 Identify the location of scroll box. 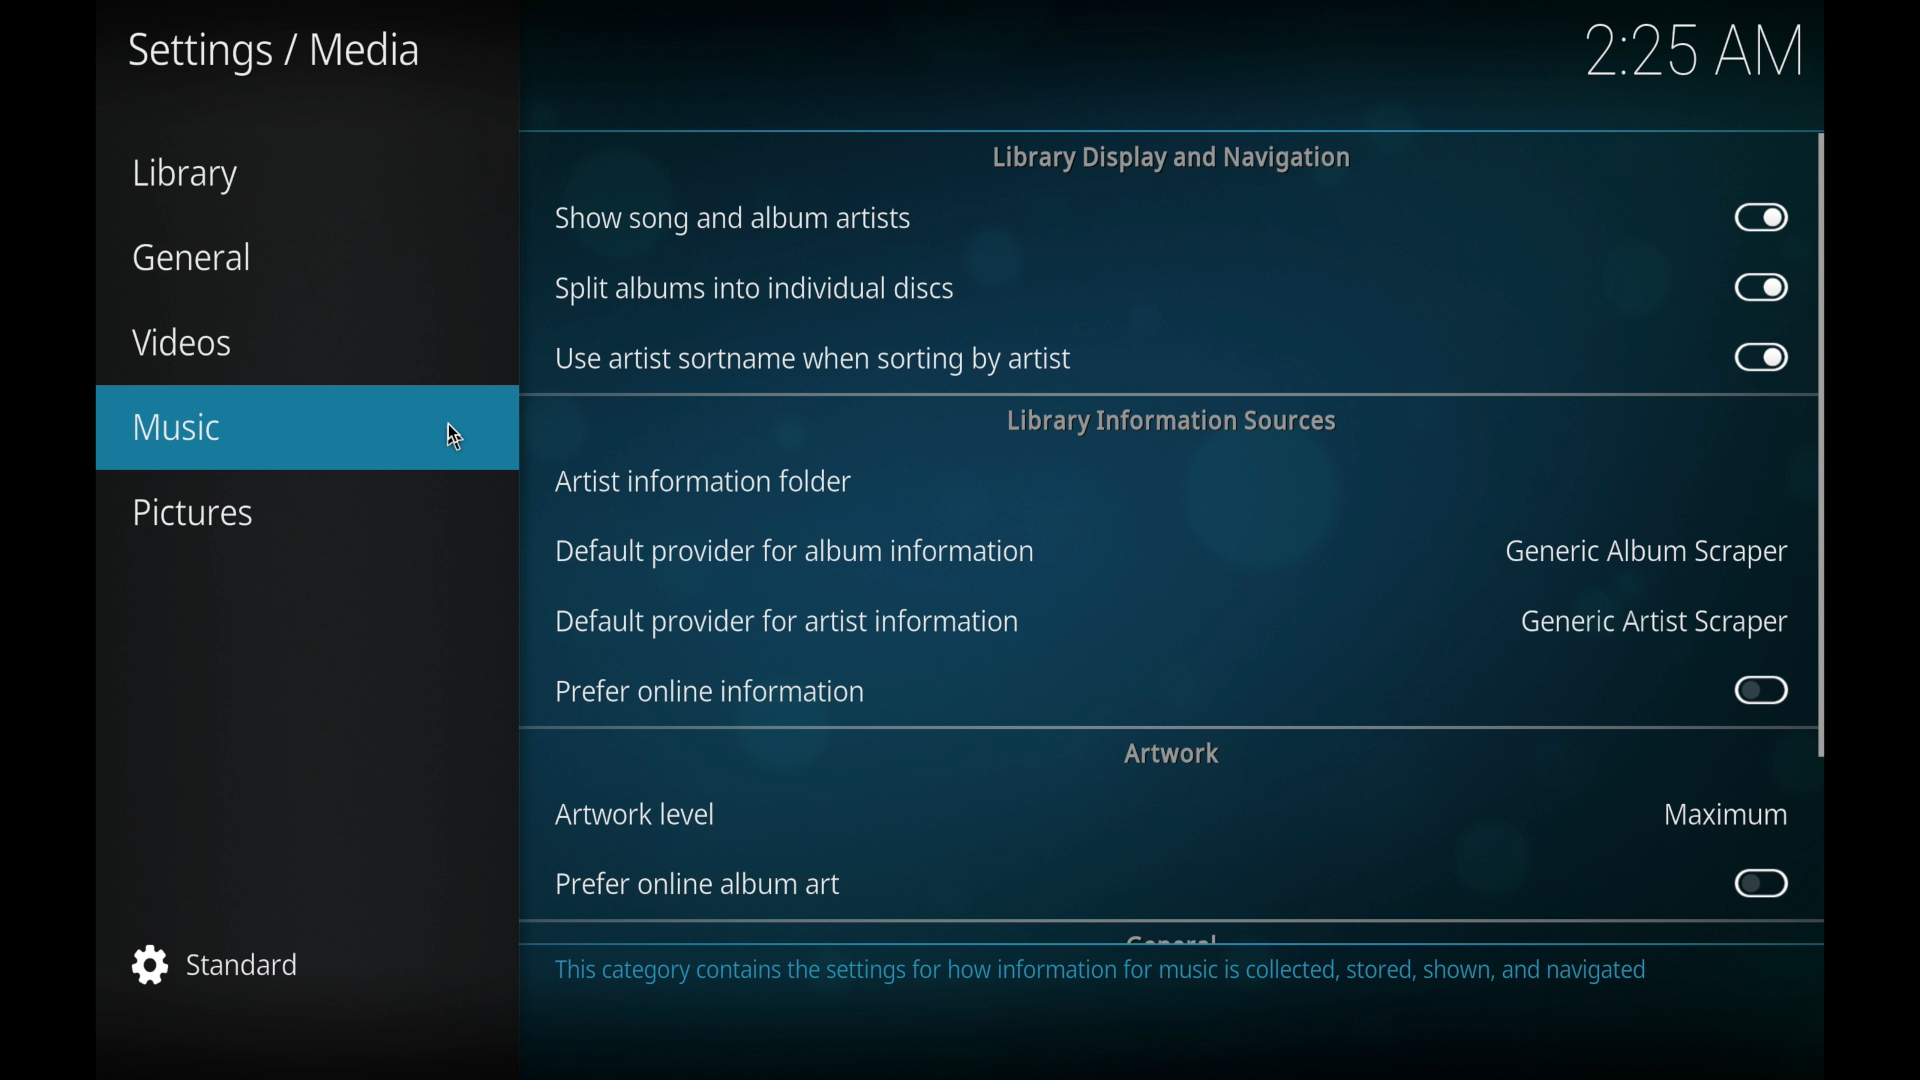
(1824, 444).